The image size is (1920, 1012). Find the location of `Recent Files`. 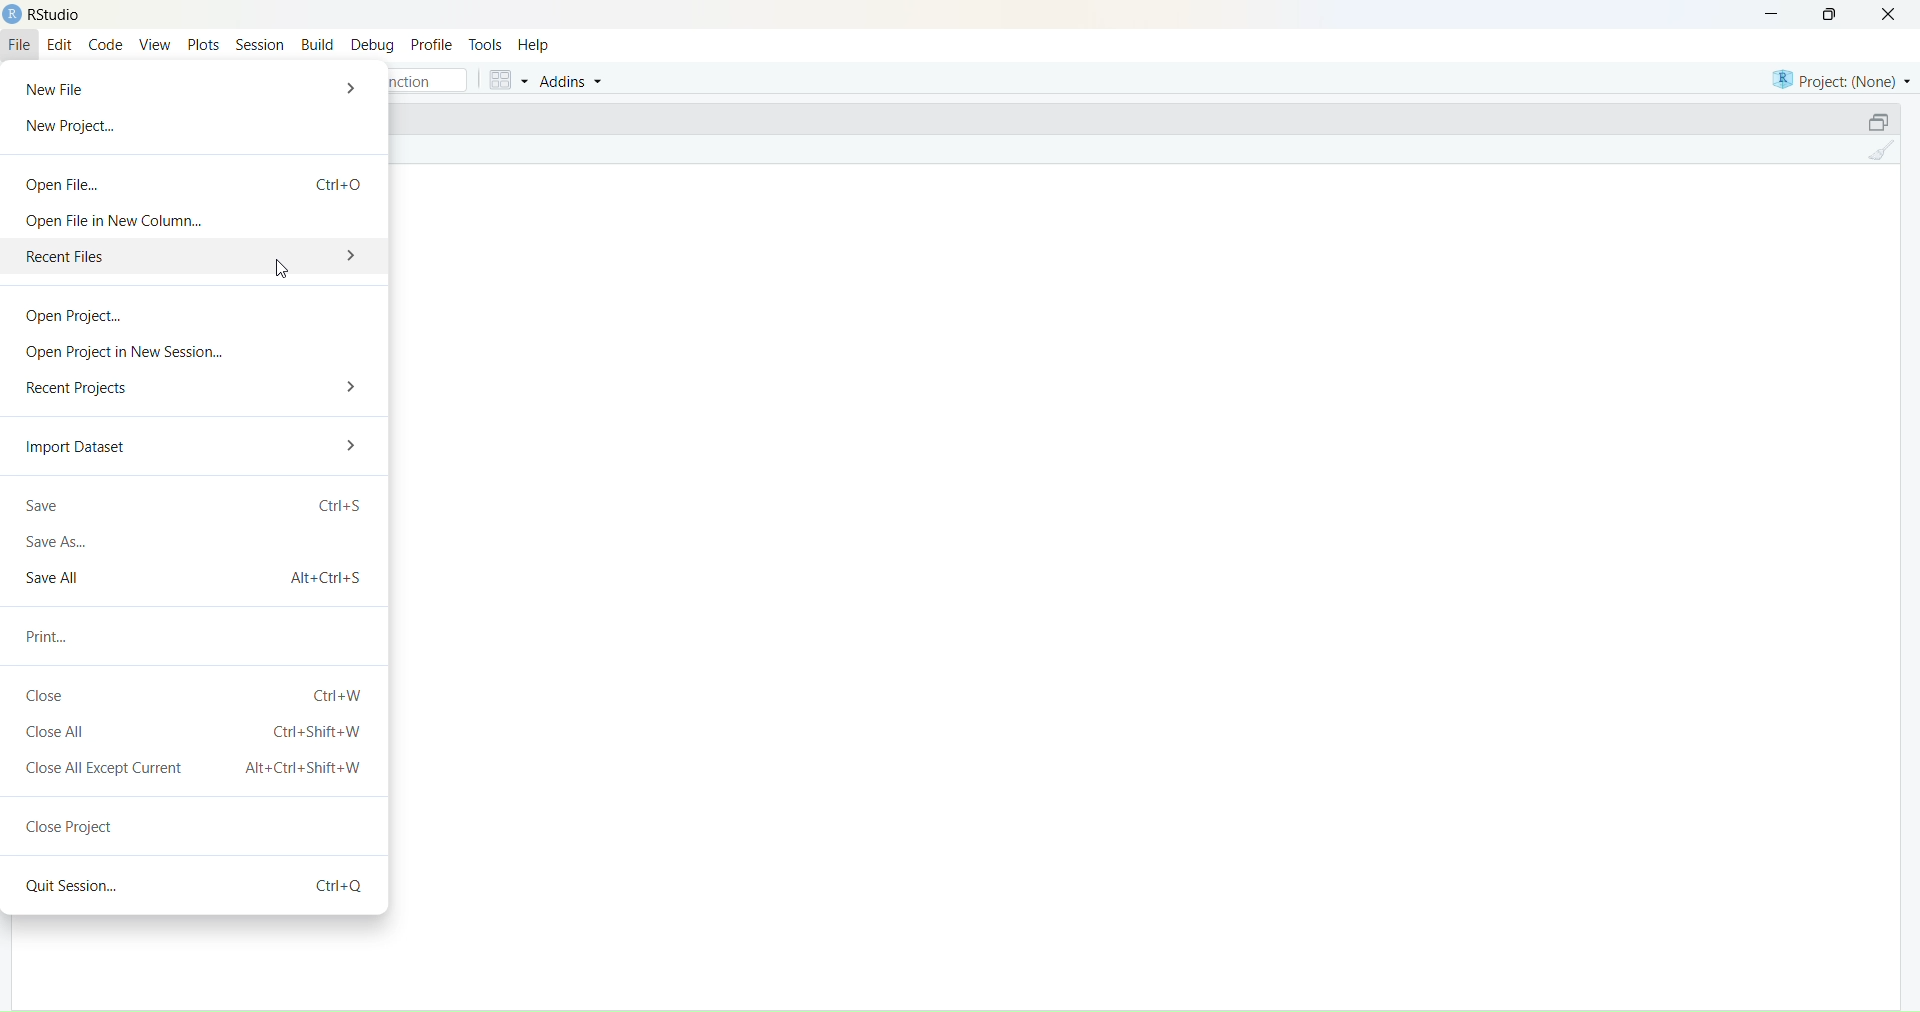

Recent Files is located at coordinates (166, 255).